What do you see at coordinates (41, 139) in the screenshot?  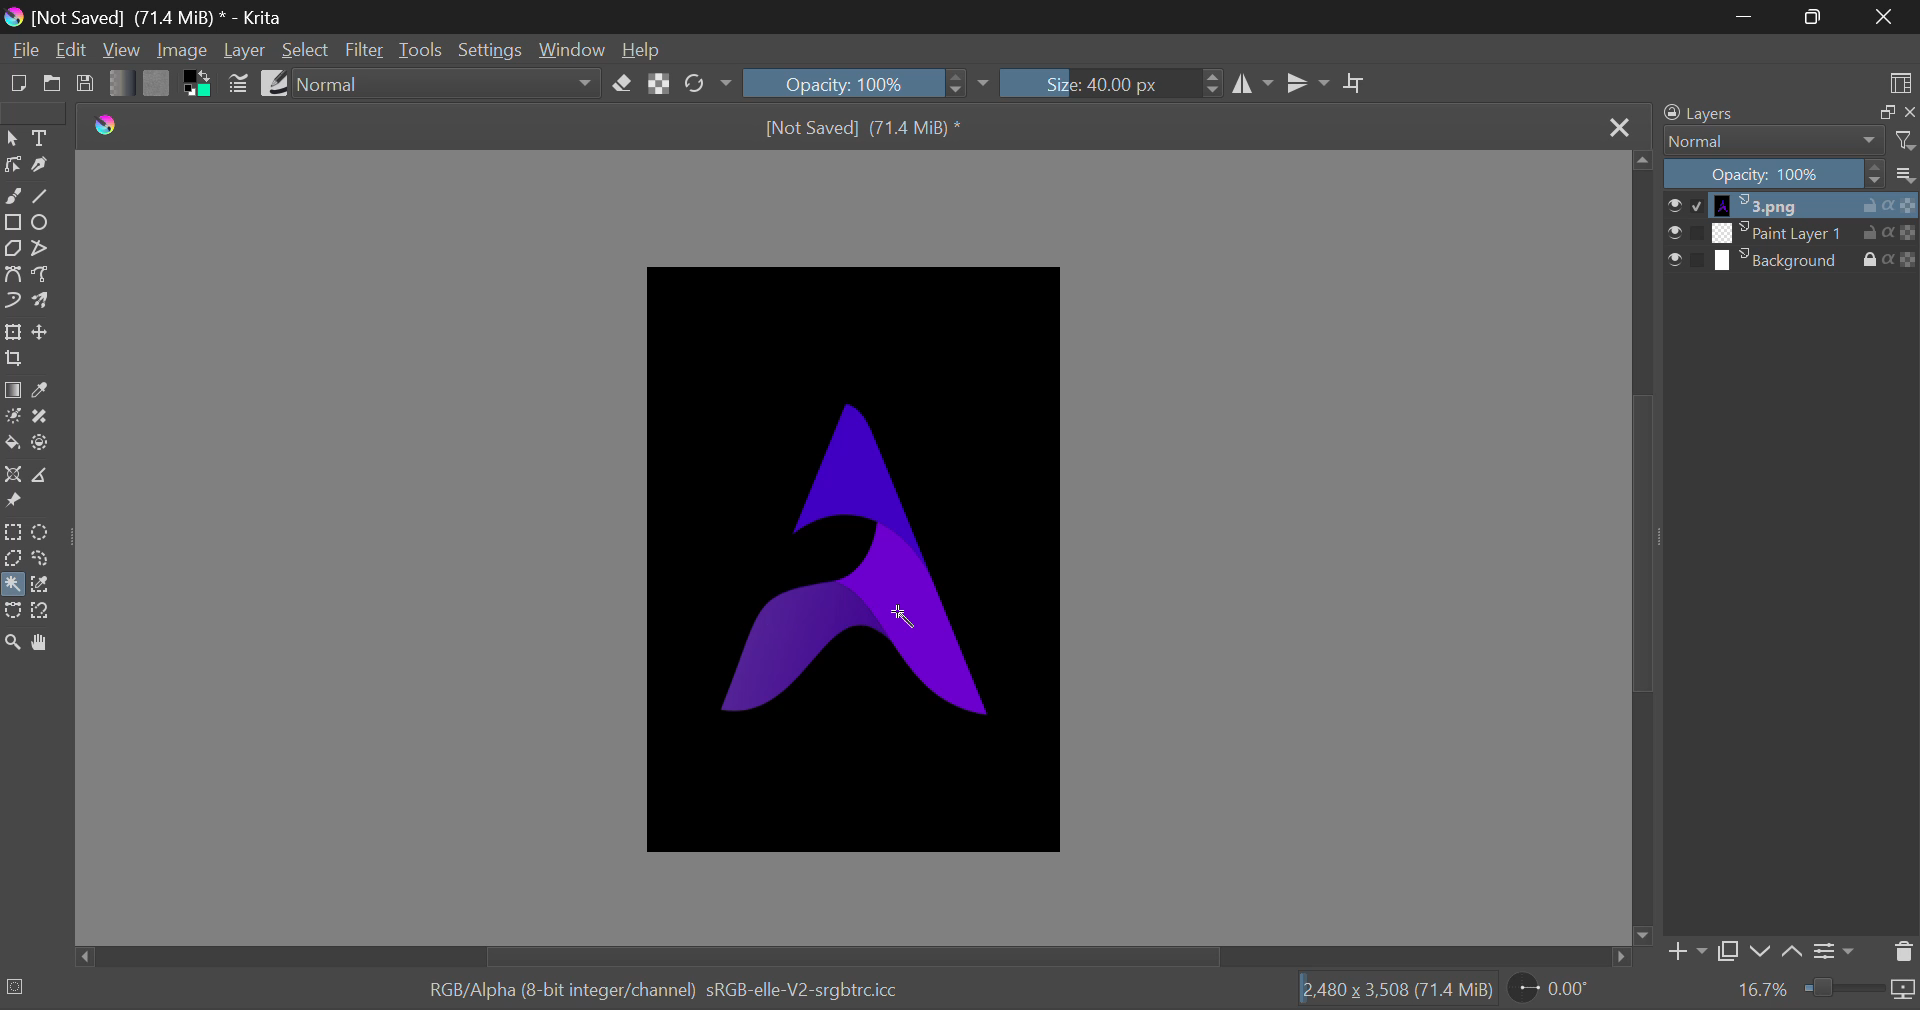 I see `Text` at bounding box center [41, 139].